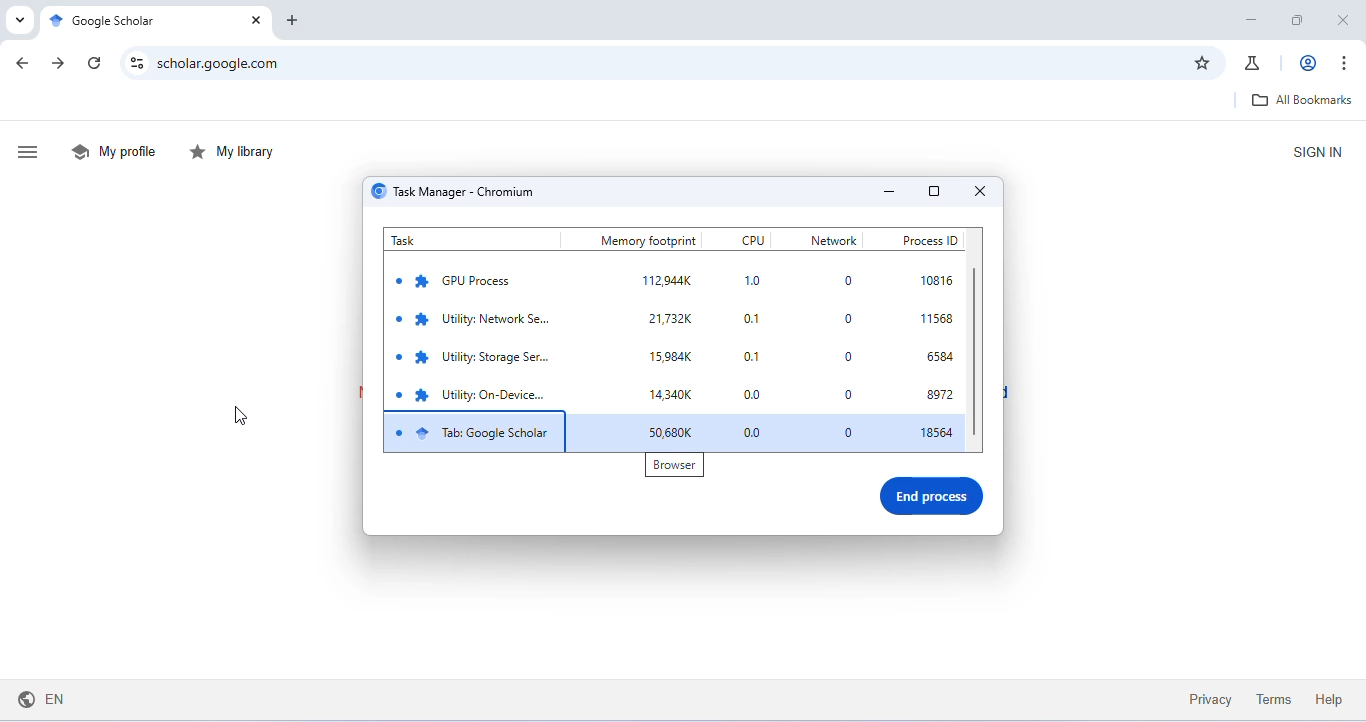 This screenshot has width=1366, height=722. Describe the element at coordinates (845, 392) in the screenshot. I see `0` at that location.